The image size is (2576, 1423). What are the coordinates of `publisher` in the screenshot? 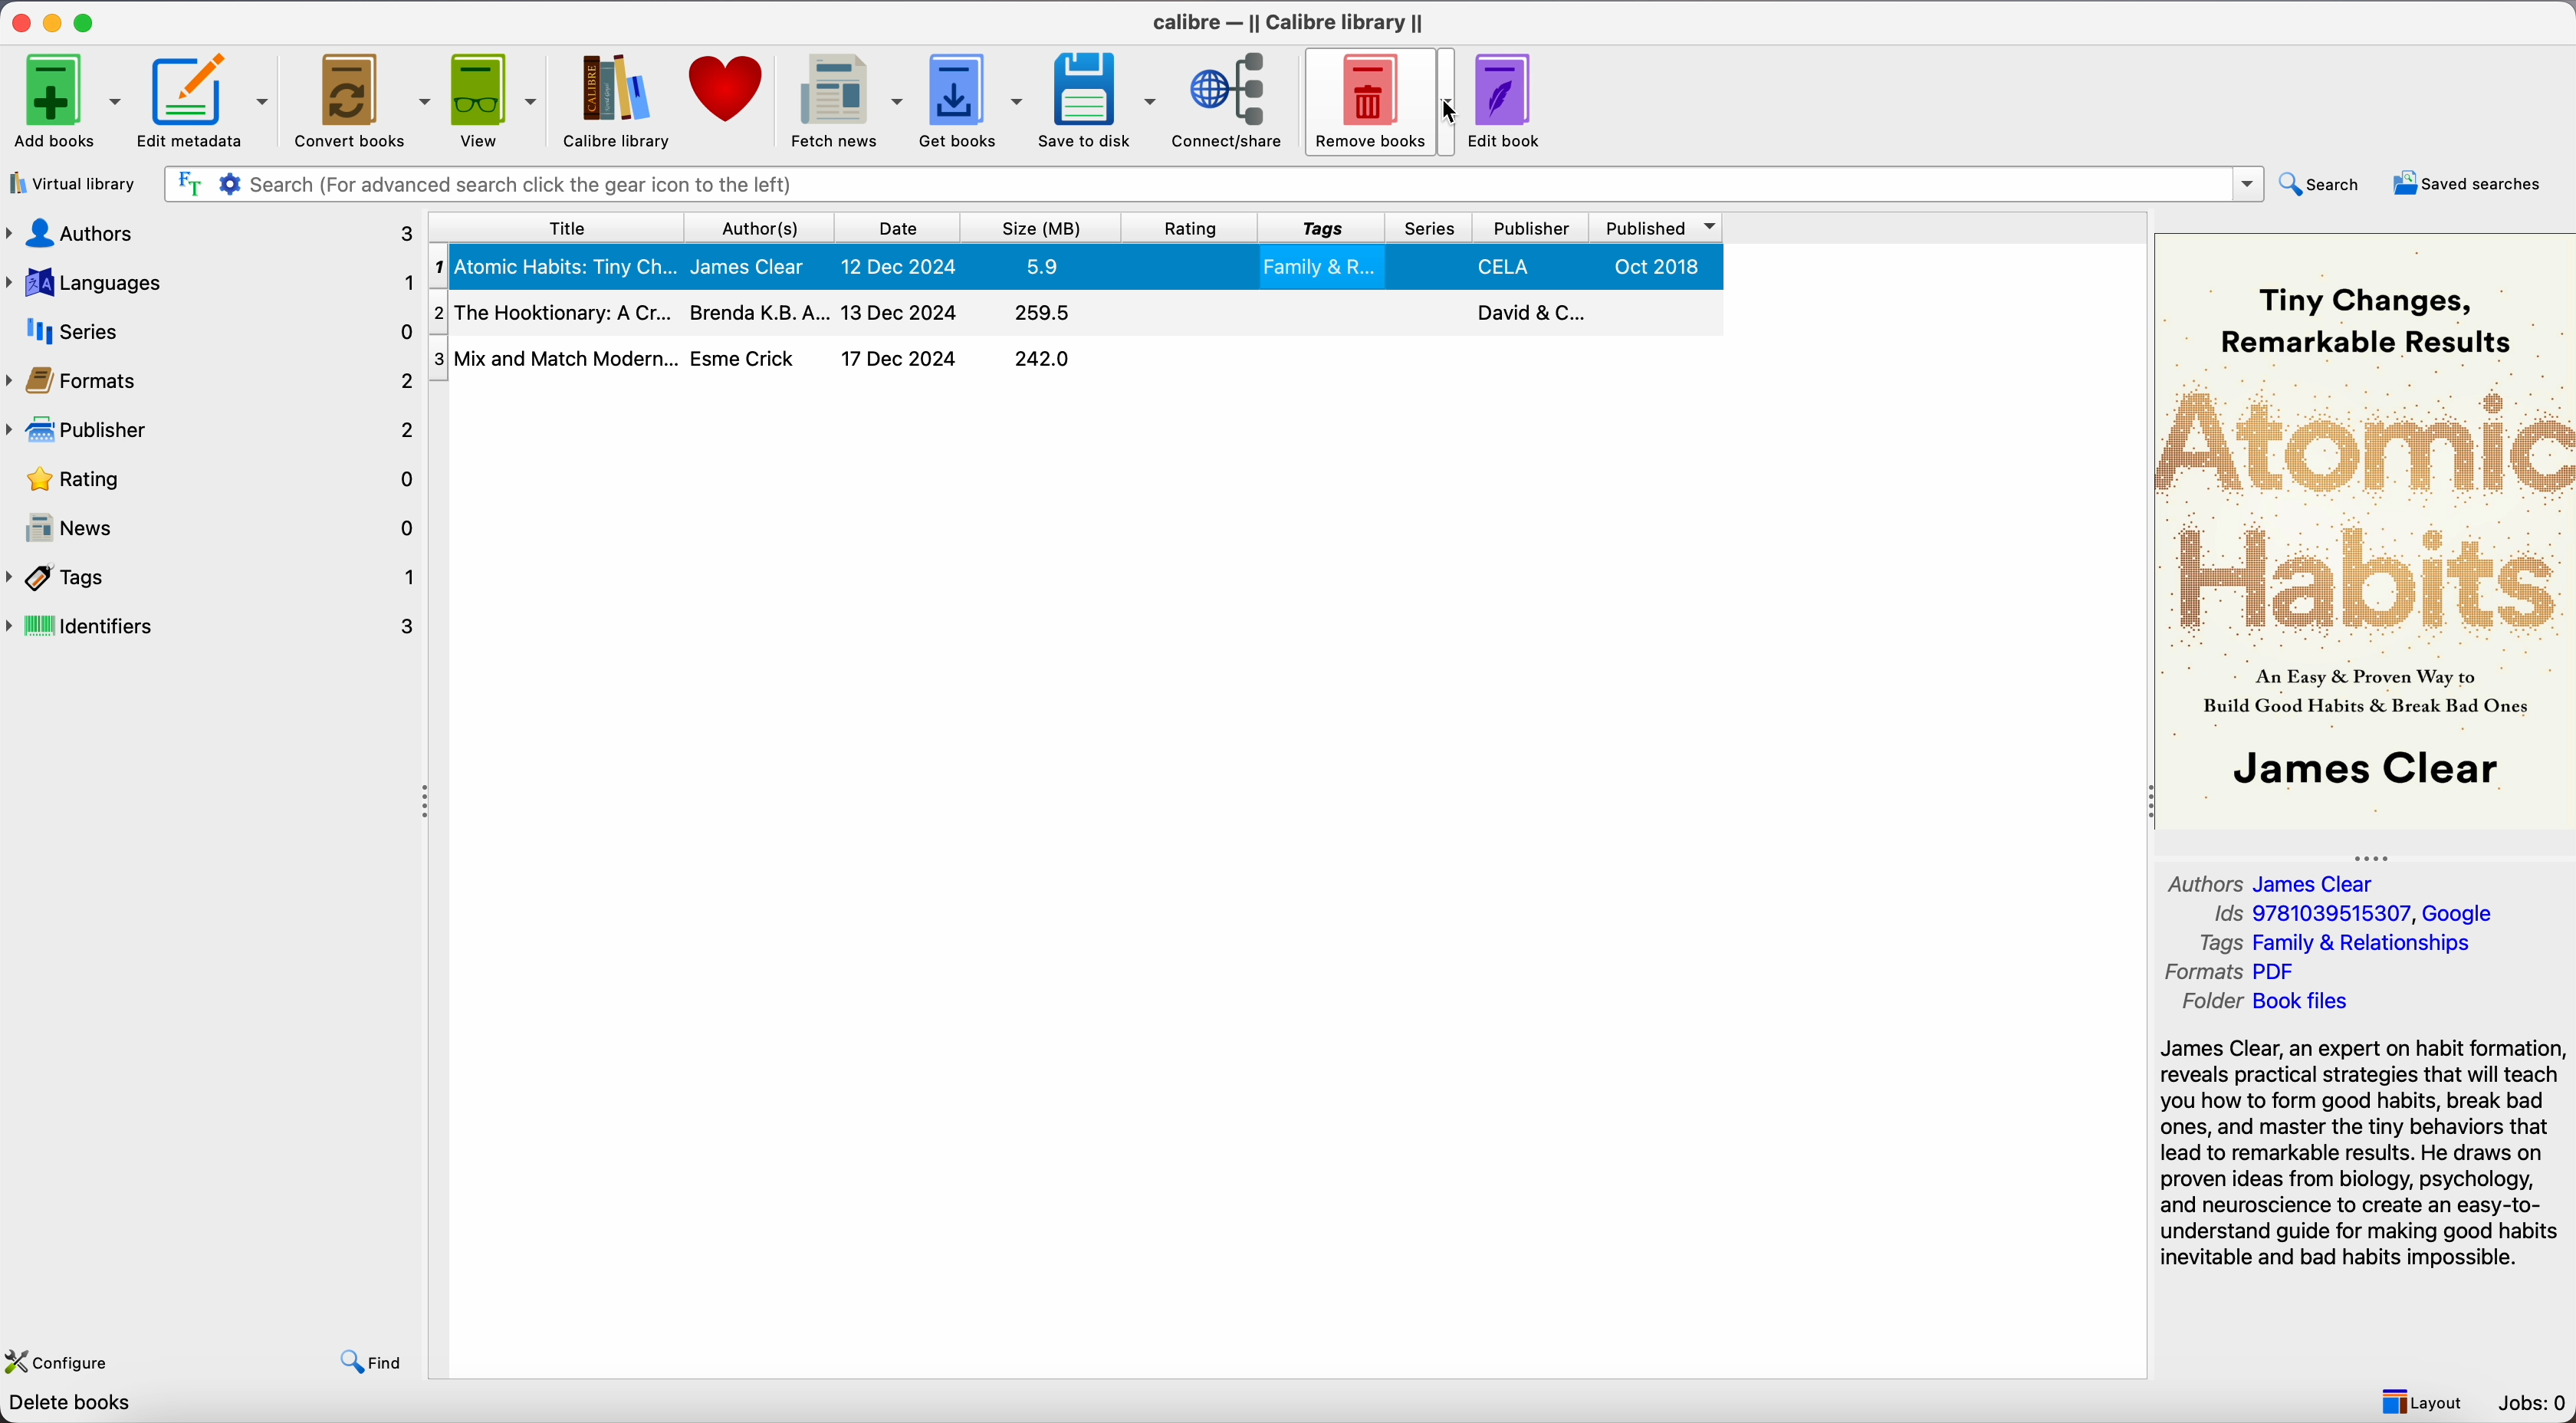 It's located at (213, 429).